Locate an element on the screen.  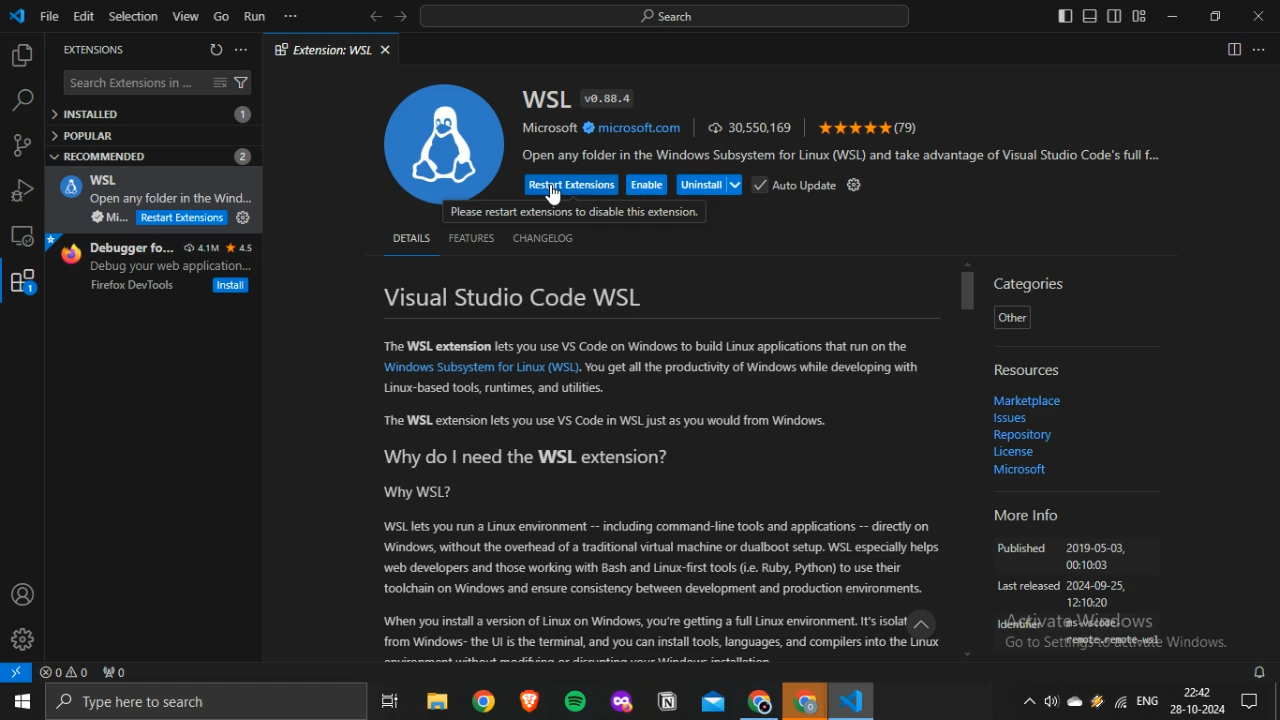
WSL logo is located at coordinates (444, 140).